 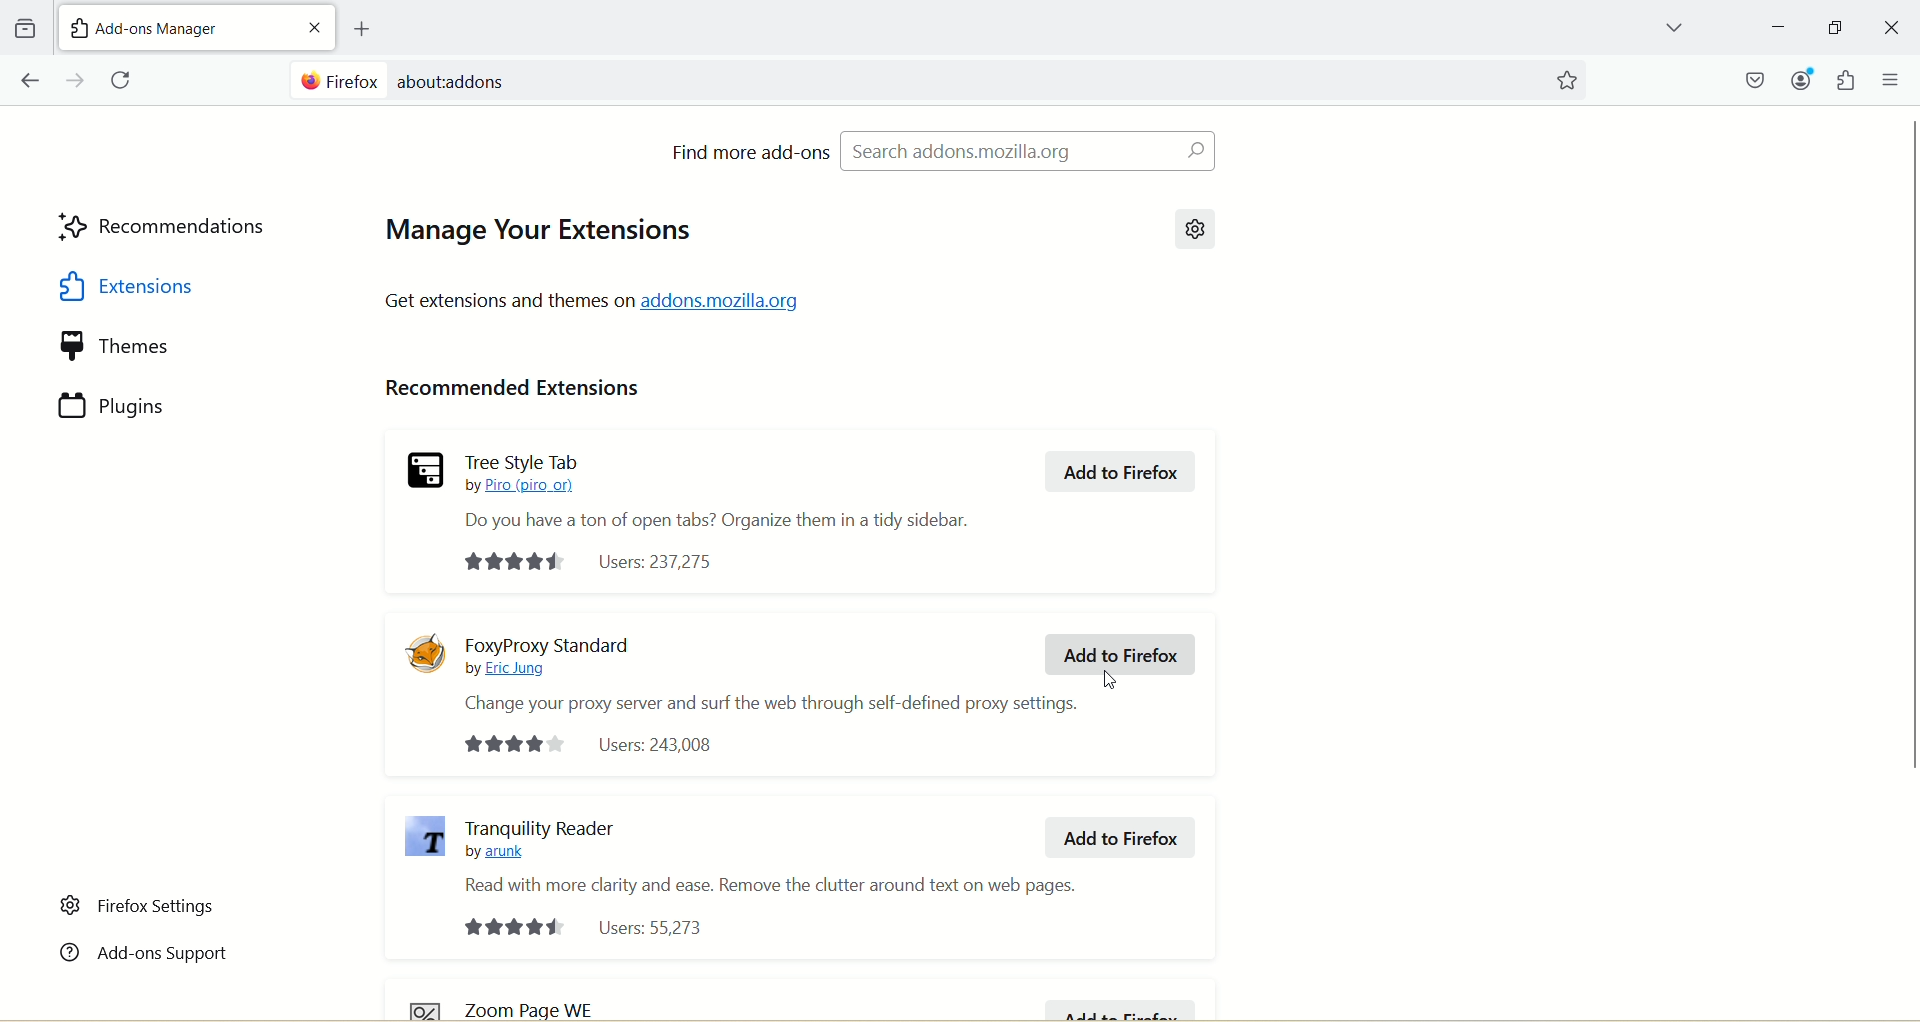 I want to click on Add to Firefox, so click(x=1119, y=655).